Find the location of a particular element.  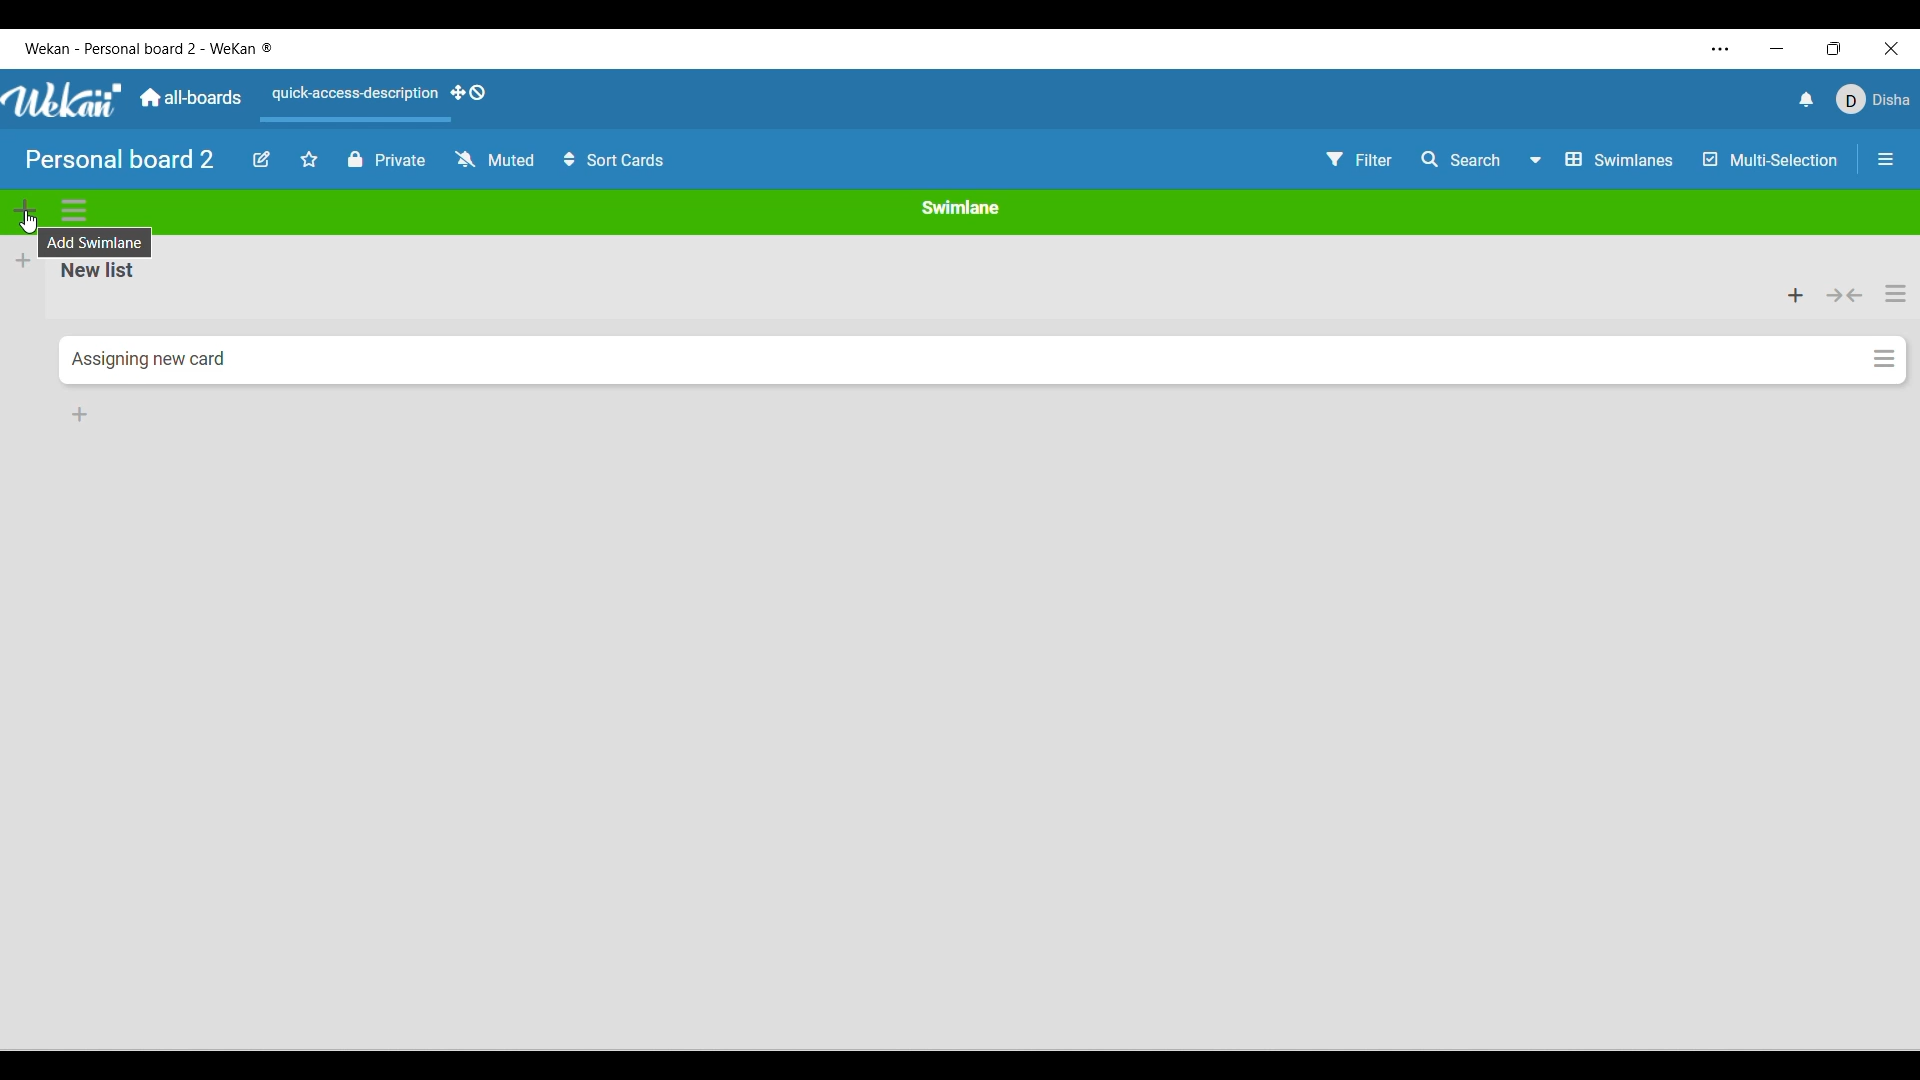

Star board is located at coordinates (309, 159).